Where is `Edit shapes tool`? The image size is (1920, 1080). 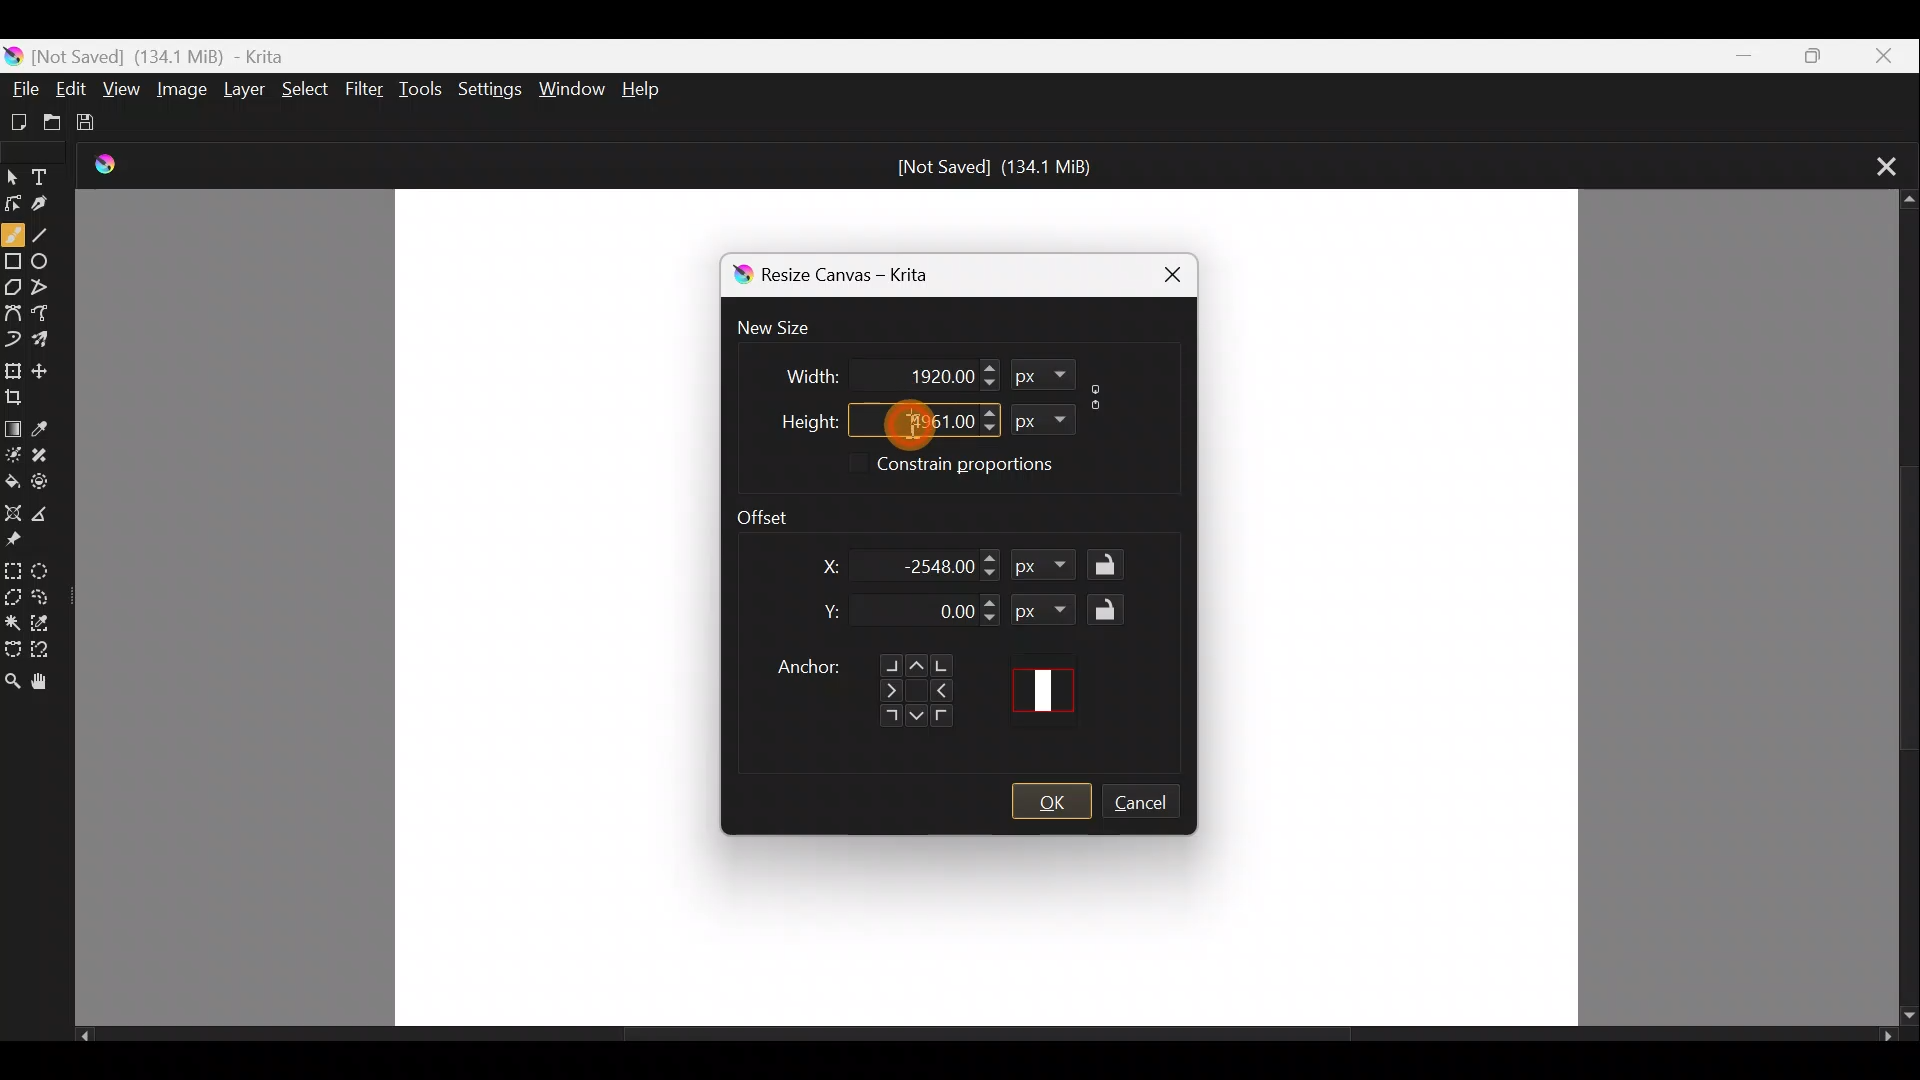 Edit shapes tool is located at coordinates (14, 202).